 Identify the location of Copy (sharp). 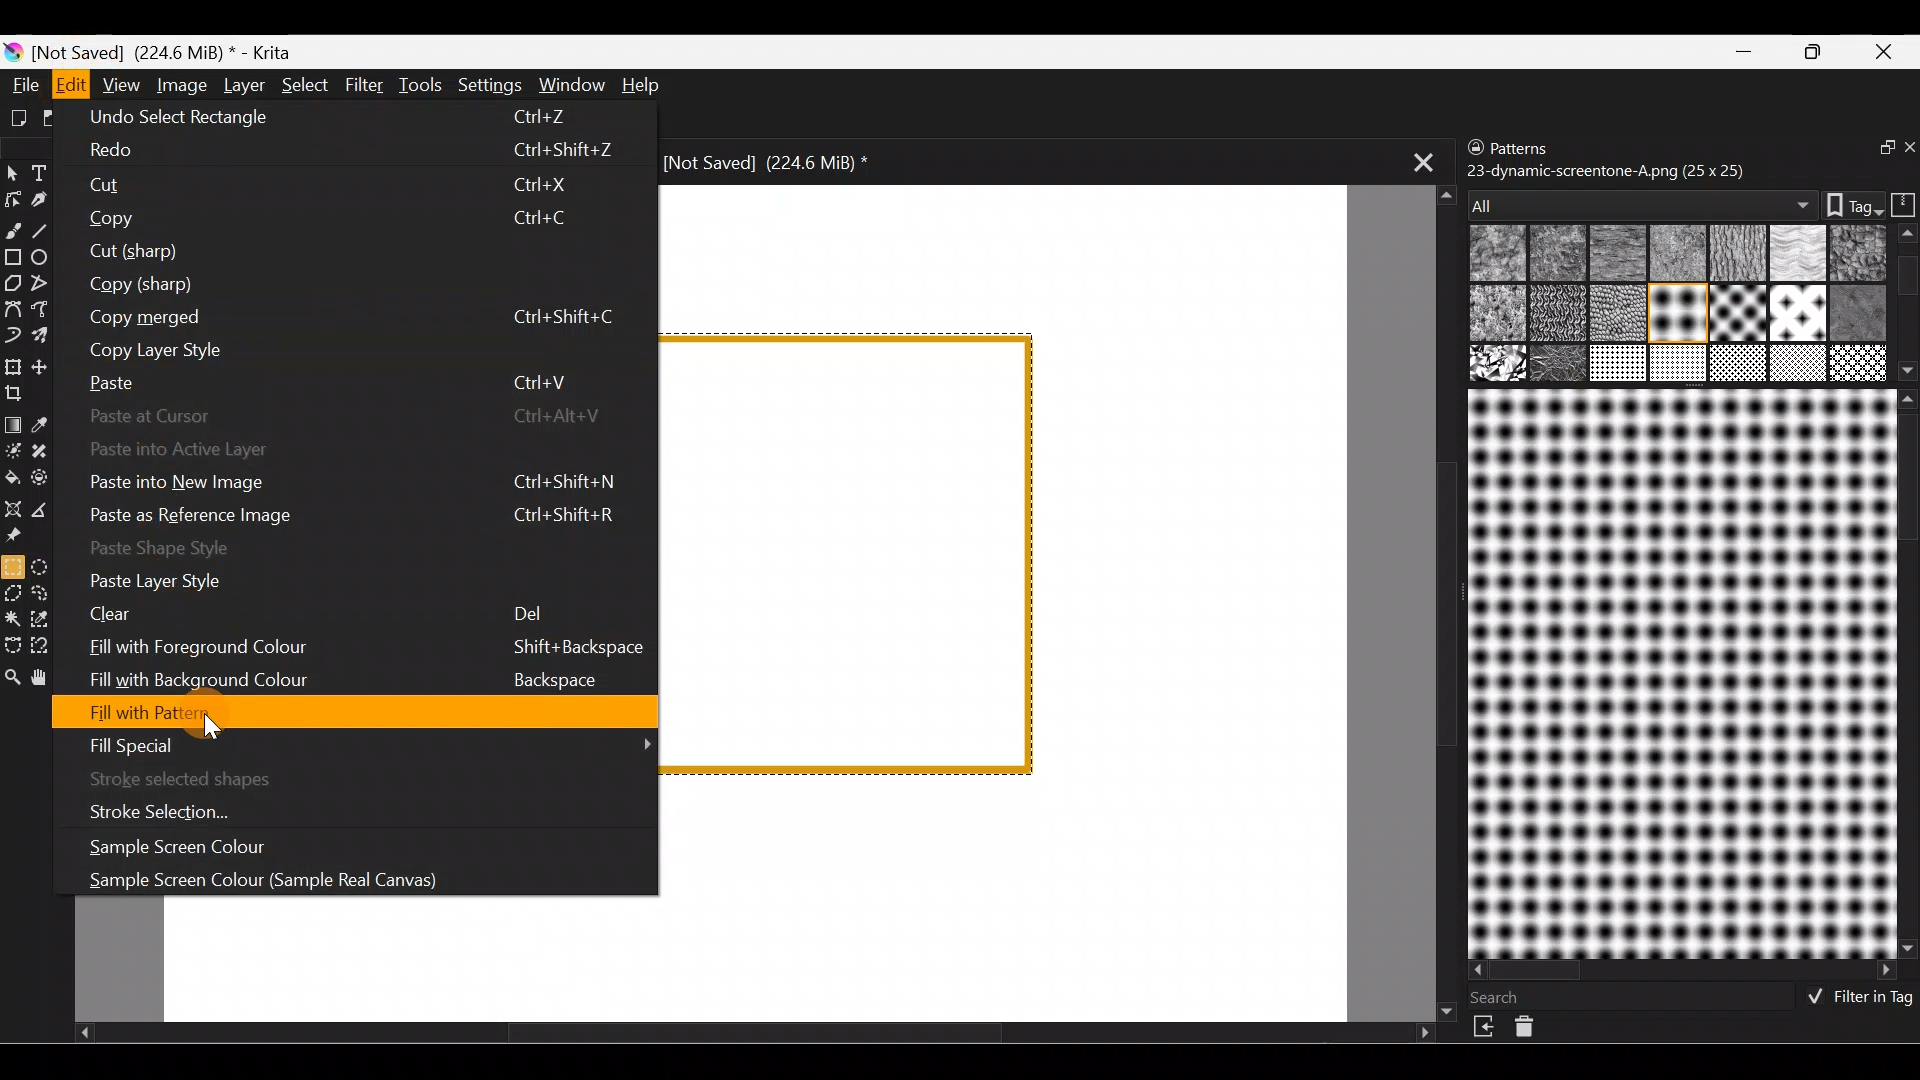
(336, 285).